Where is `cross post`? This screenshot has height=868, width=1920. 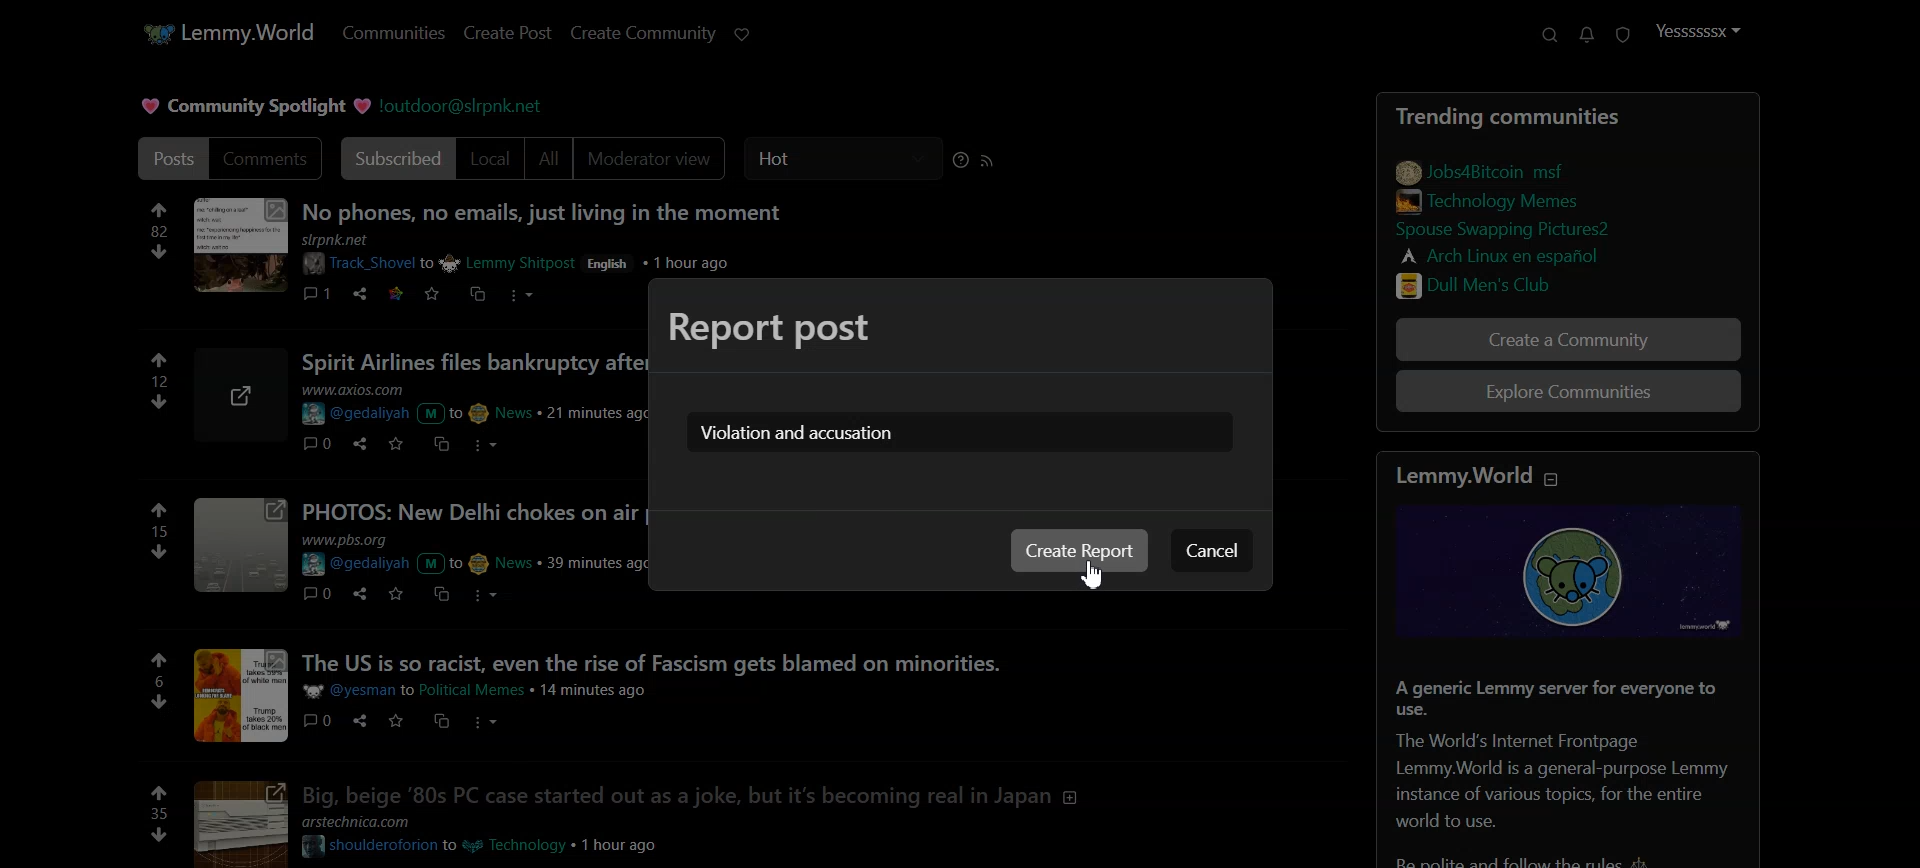 cross post is located at coordinates (440, 595).